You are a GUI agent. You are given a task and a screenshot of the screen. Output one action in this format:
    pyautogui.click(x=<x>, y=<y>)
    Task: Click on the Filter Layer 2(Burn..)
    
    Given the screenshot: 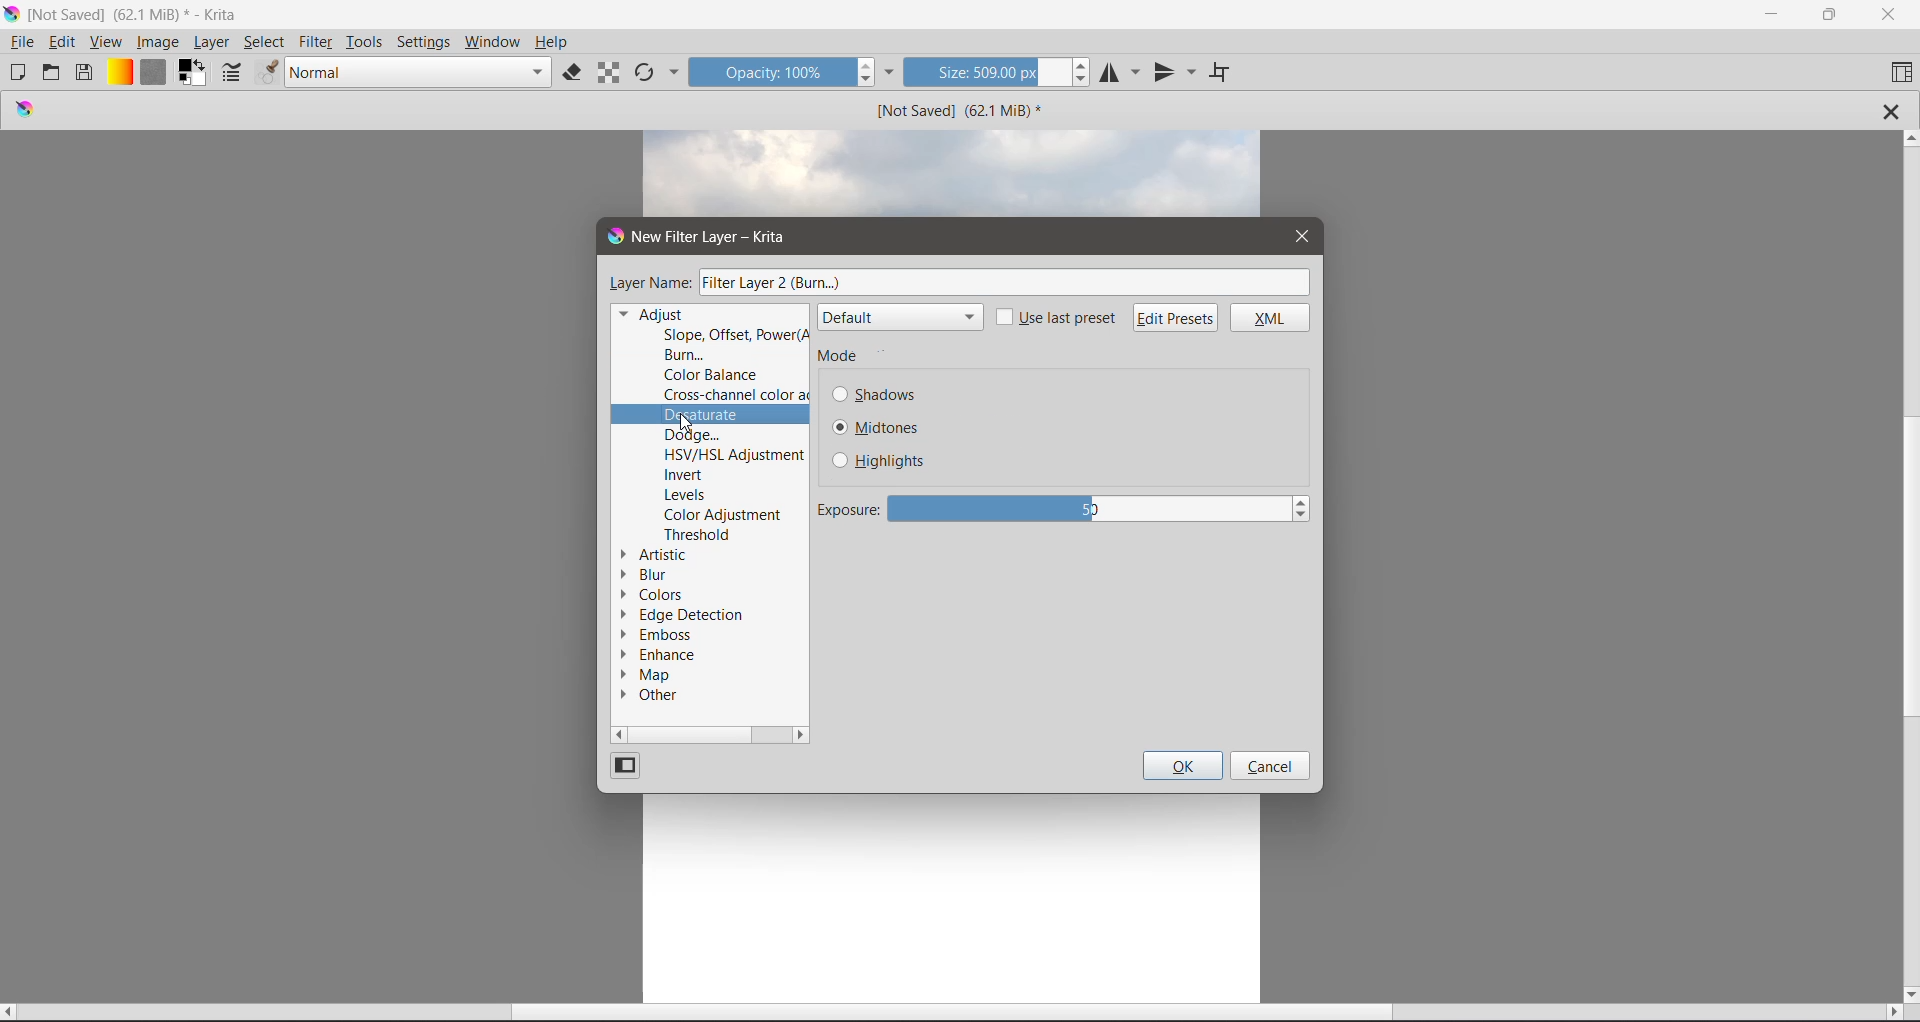 What is the action you would take?
    pyautogui.click(x=1006, y=283)
    